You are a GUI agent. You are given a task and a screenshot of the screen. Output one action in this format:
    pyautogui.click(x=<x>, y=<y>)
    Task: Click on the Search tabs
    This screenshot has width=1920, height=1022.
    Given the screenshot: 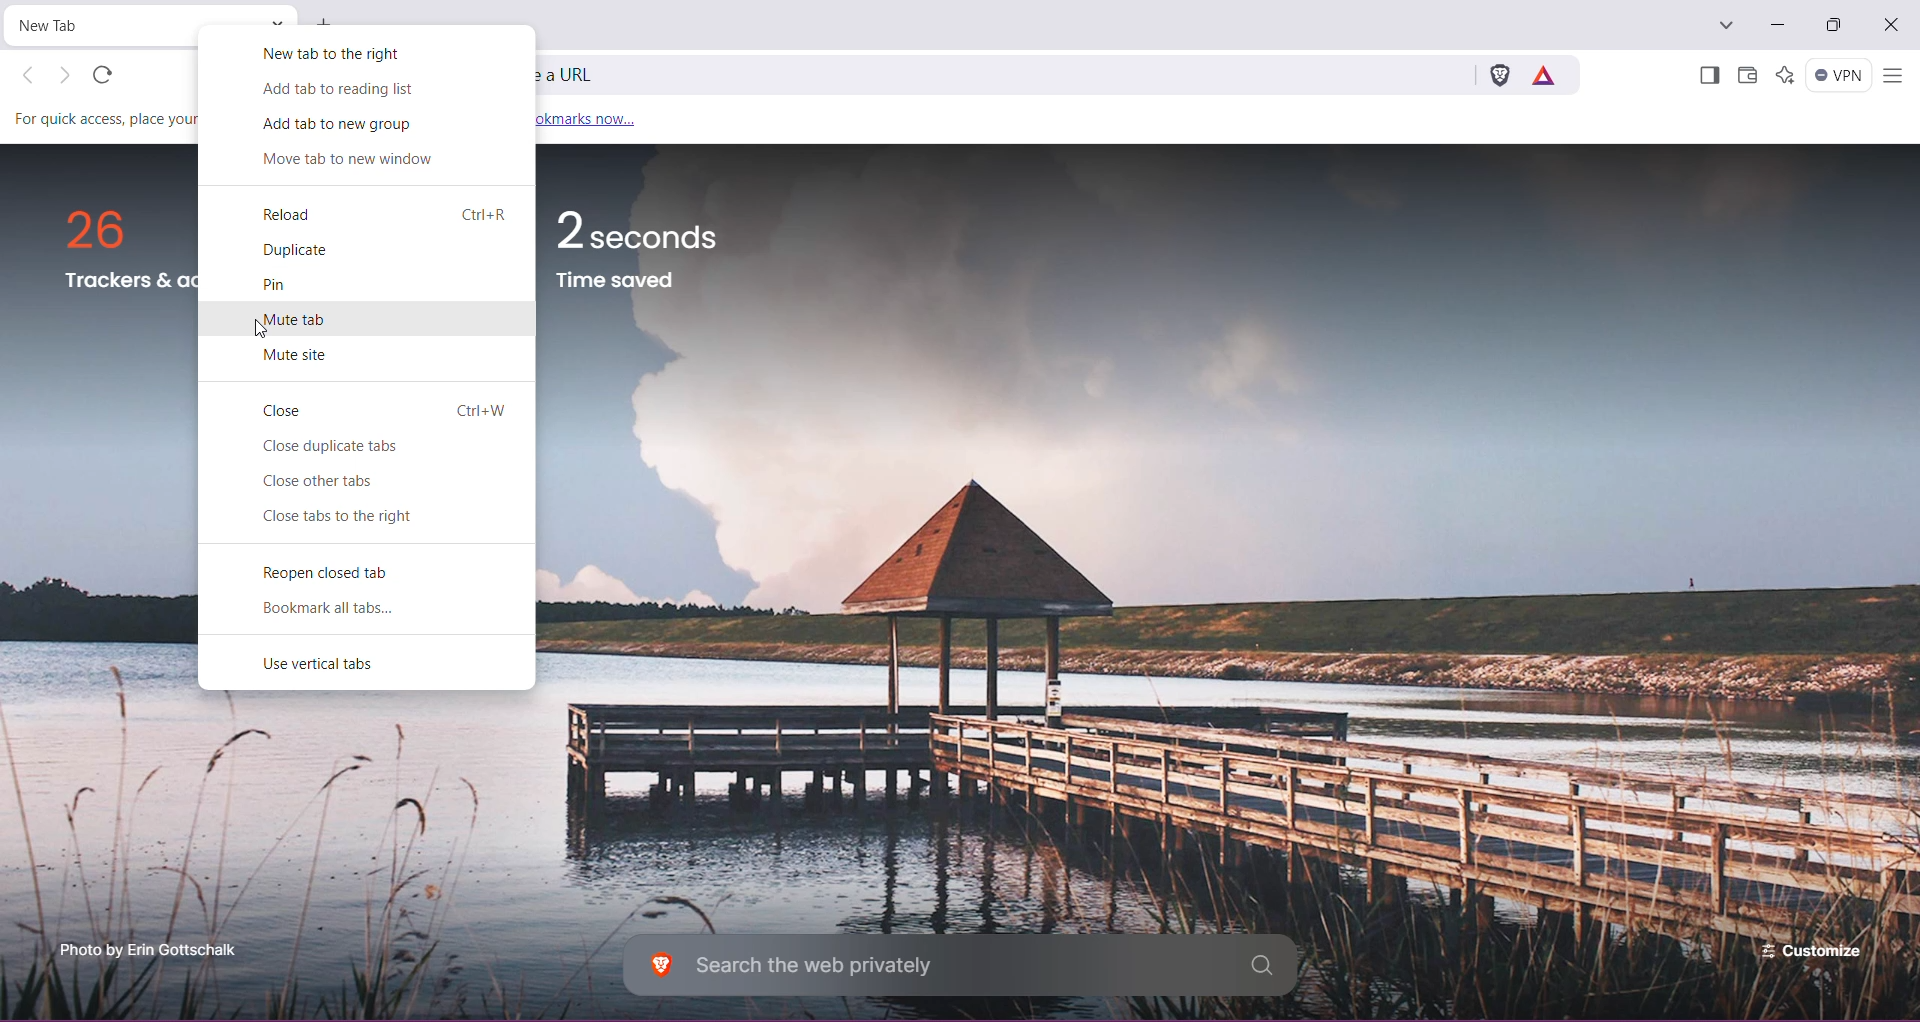 What is the action you would take?
    pyautogui.click(x=1727, y=25)
    